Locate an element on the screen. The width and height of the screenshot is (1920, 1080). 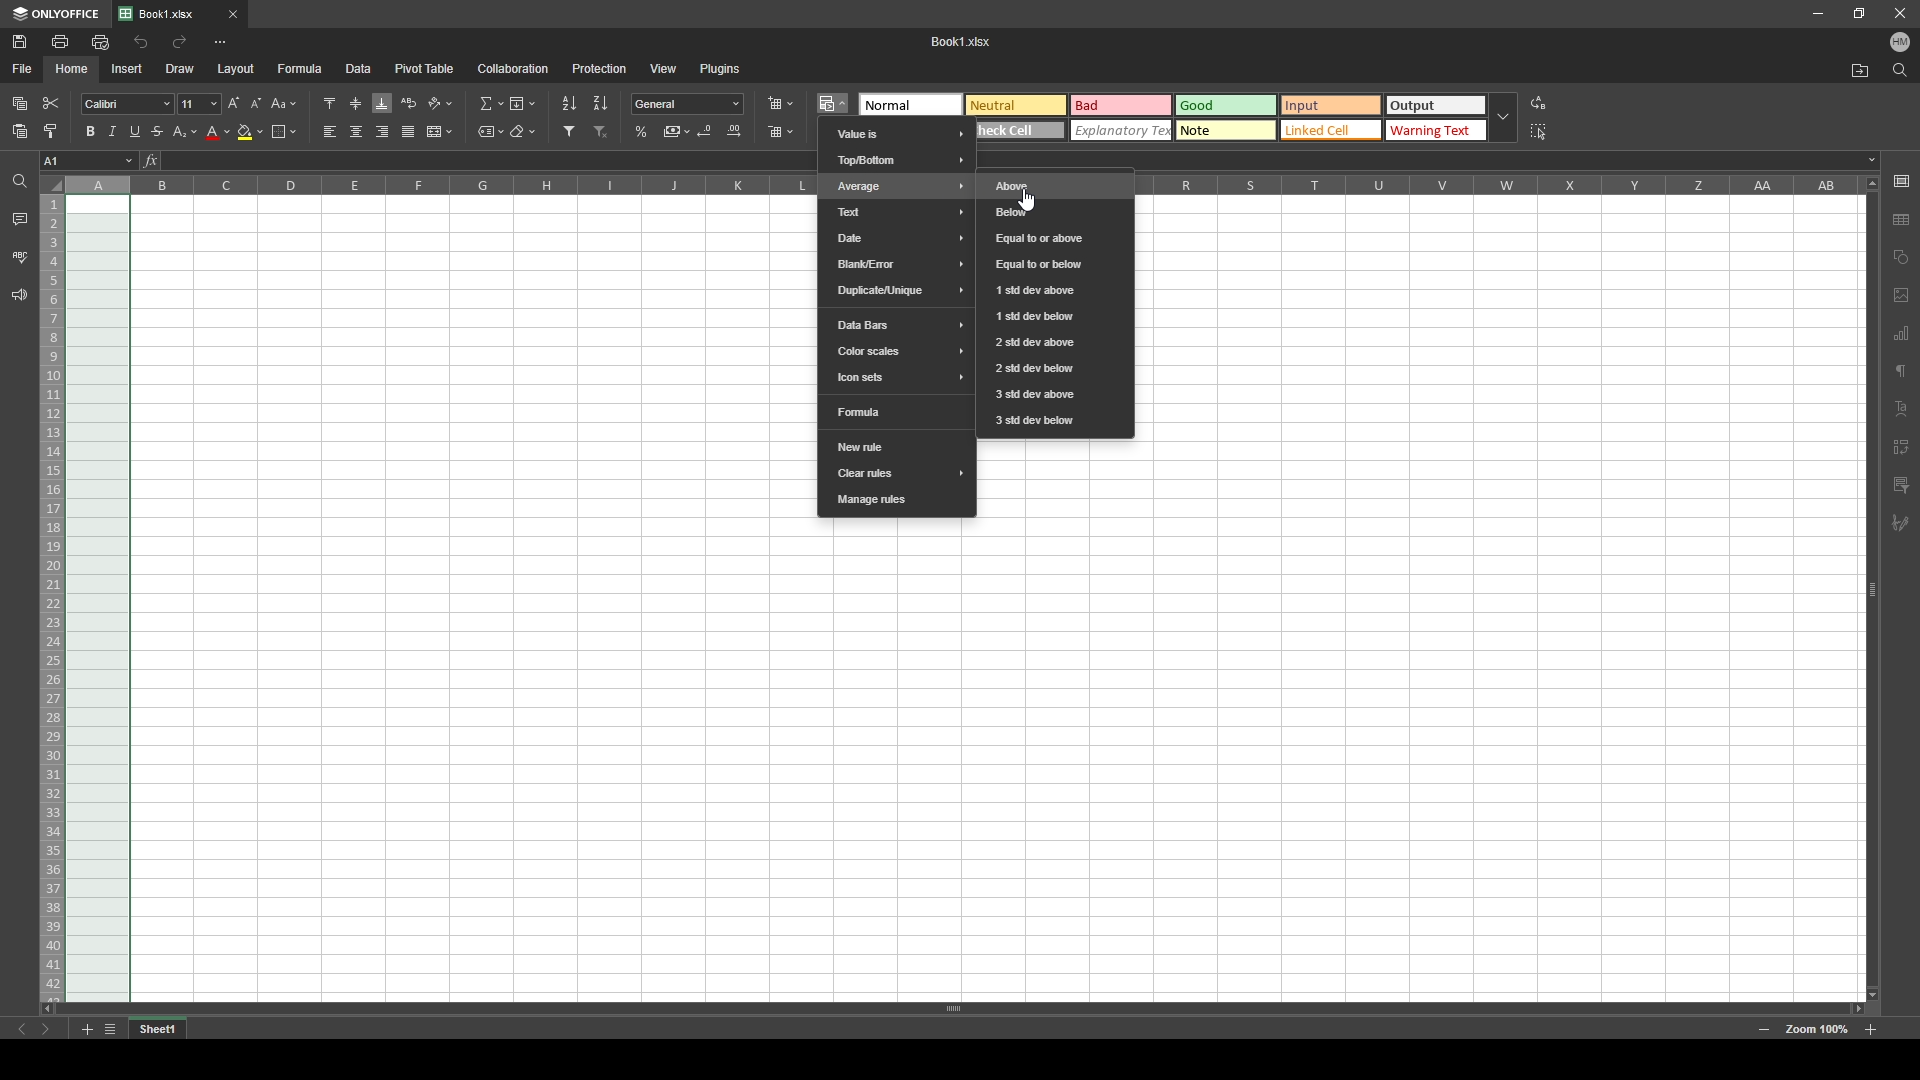
align bottom is located at coordinates (383, 103).